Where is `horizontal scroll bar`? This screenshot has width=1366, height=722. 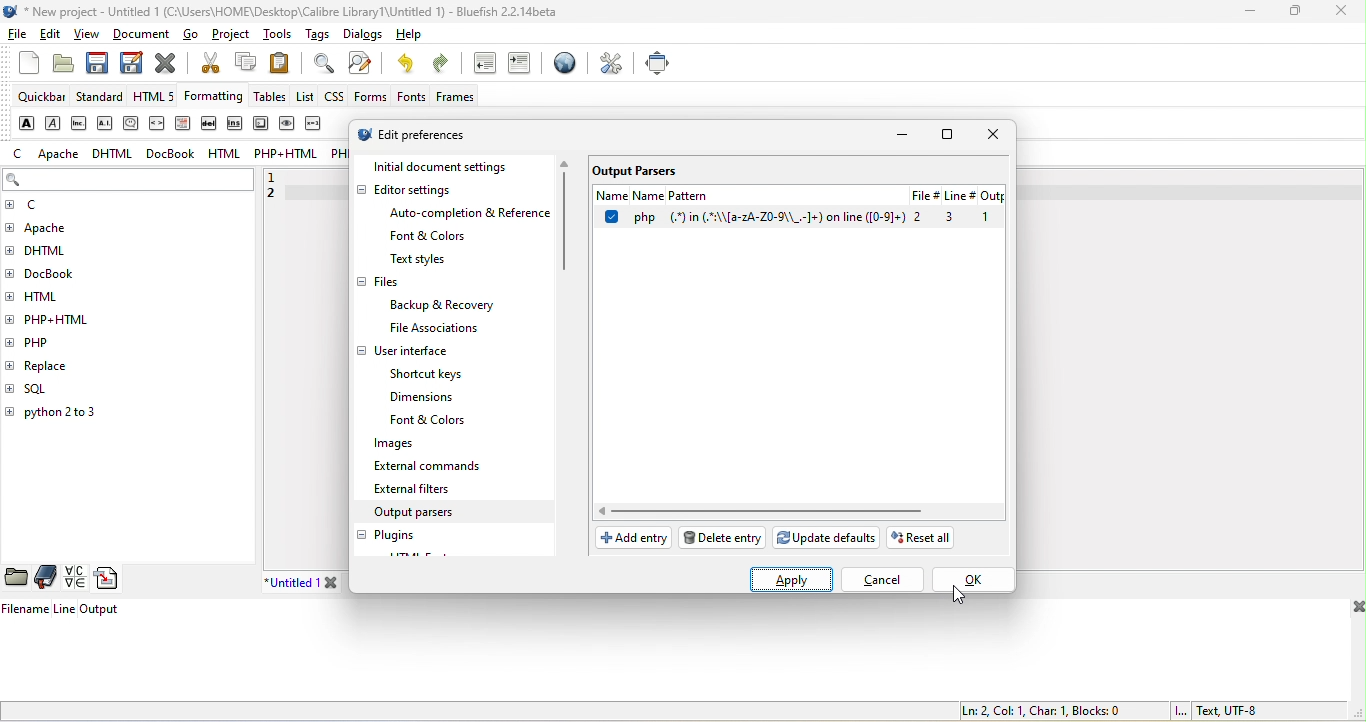 horizontal scroll bar is located at coordinates (764, 511).